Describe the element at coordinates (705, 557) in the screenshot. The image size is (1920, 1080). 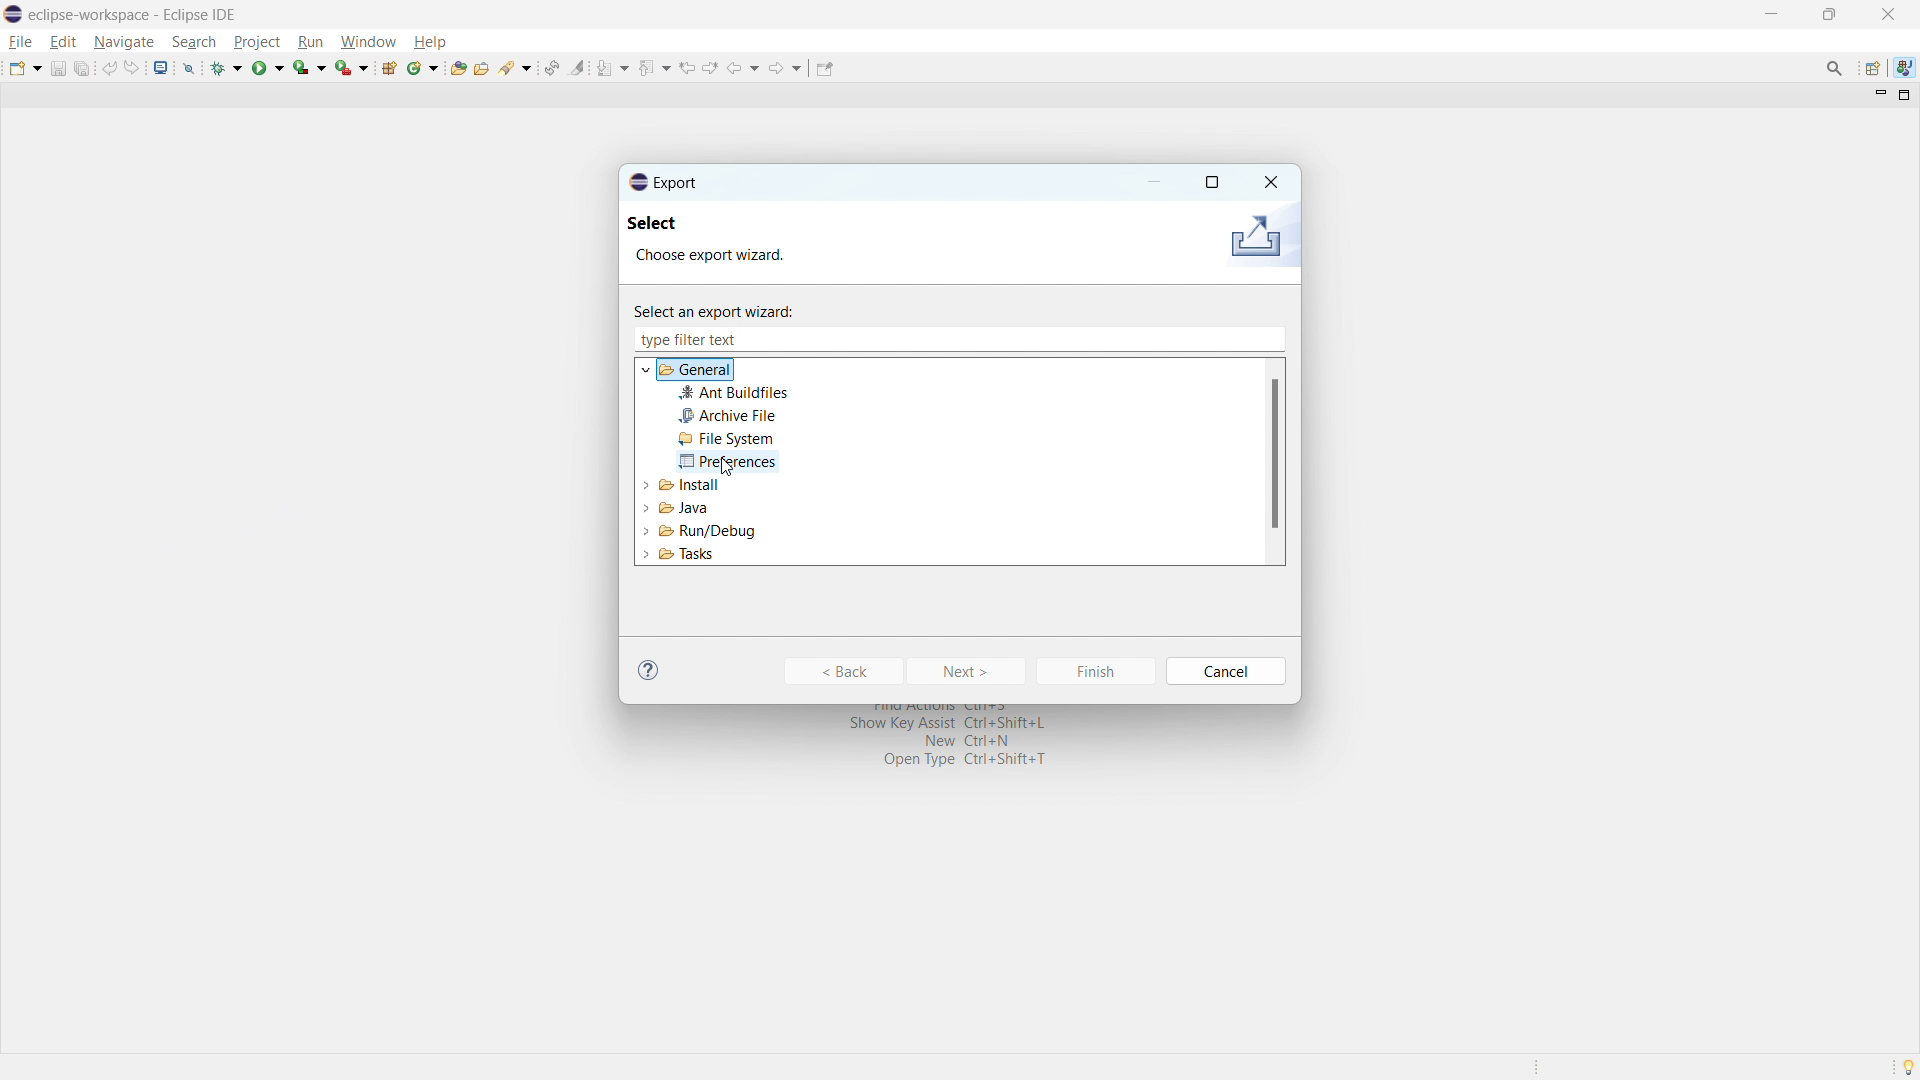
I see `Tasks` at that location.